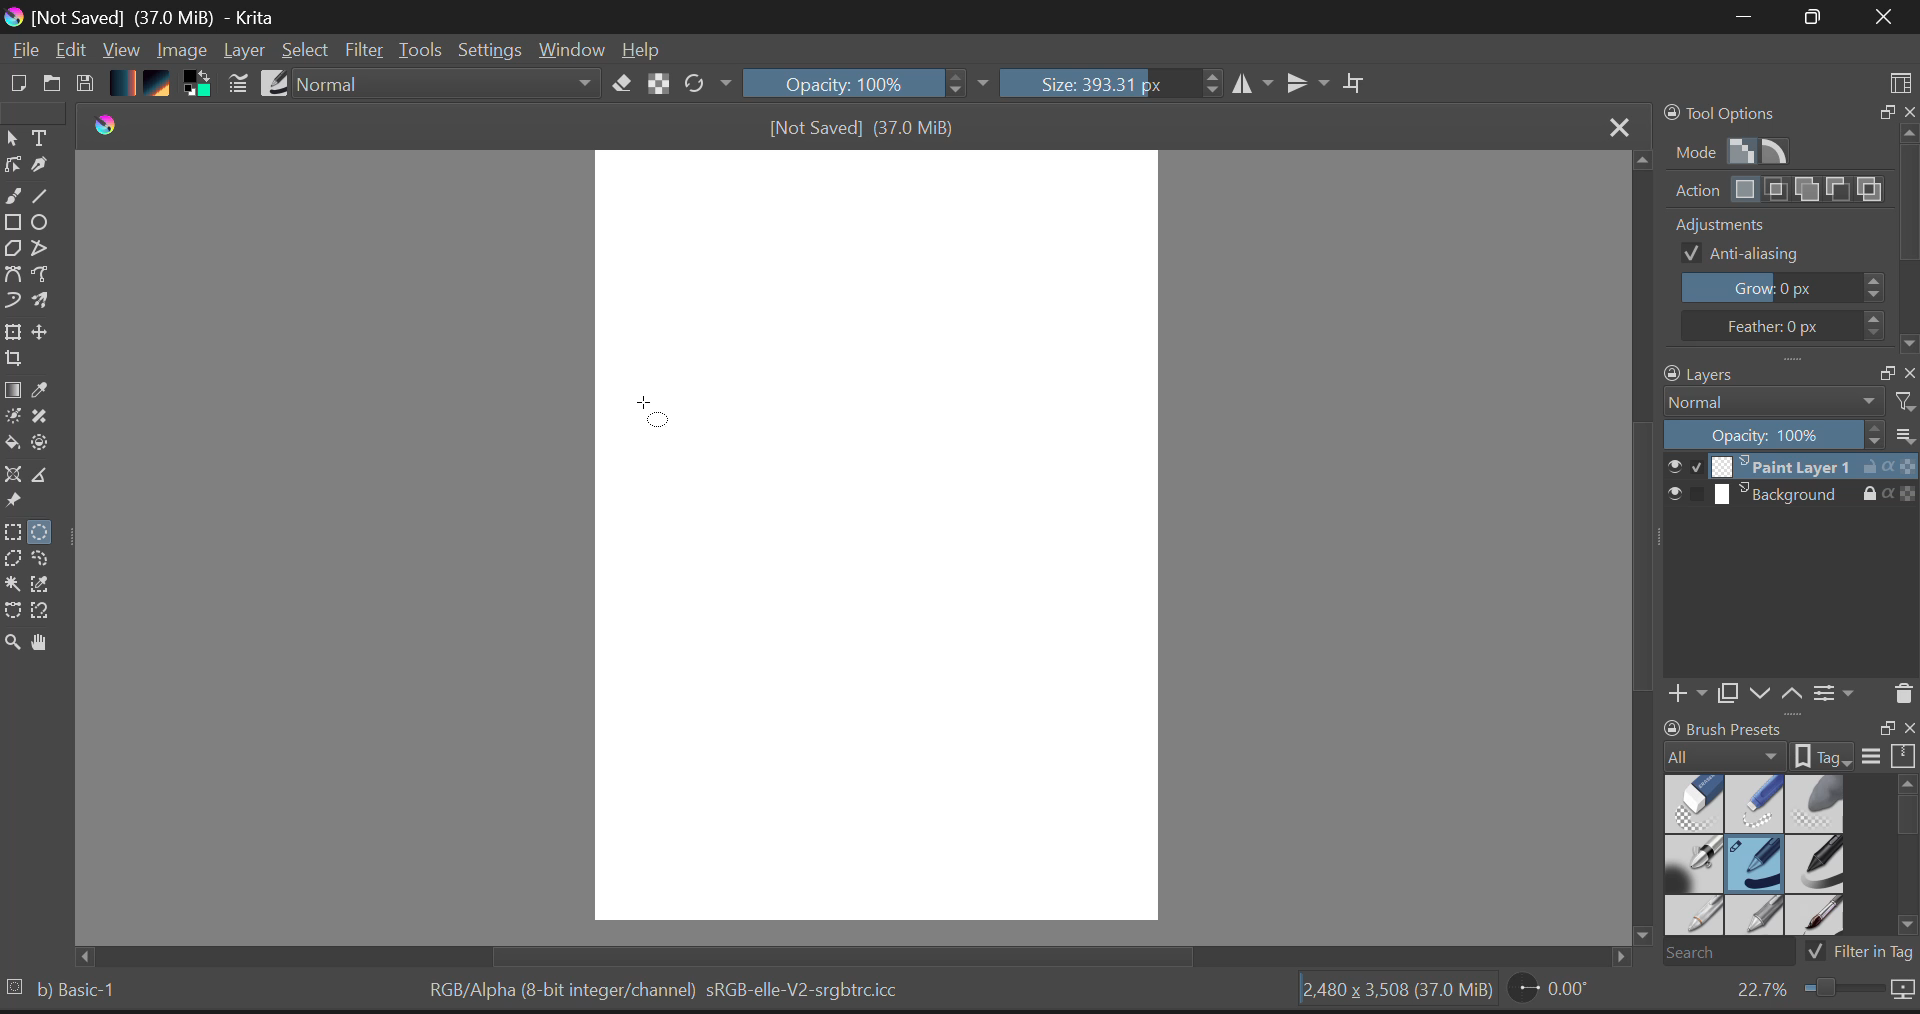  What do you see at coordinates (47, 443) in the screenshot?
I see `Enclose and Fill` at bounding box center [47, 443].